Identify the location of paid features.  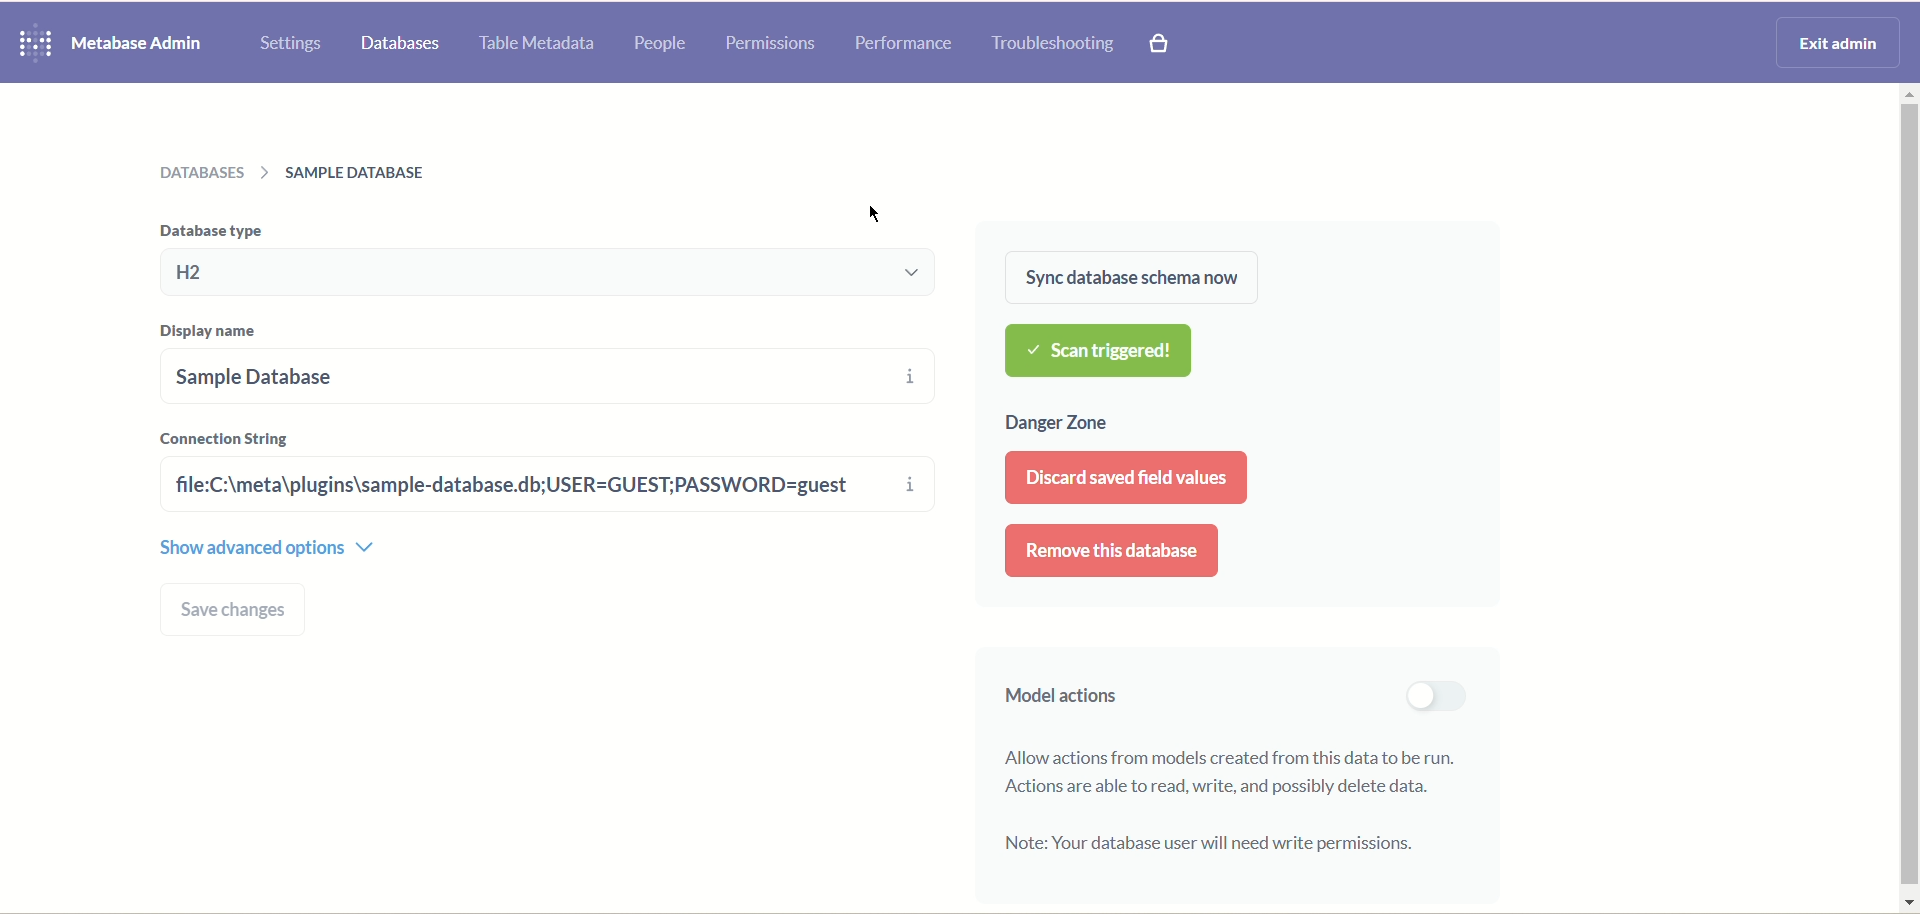
(1163, 47).